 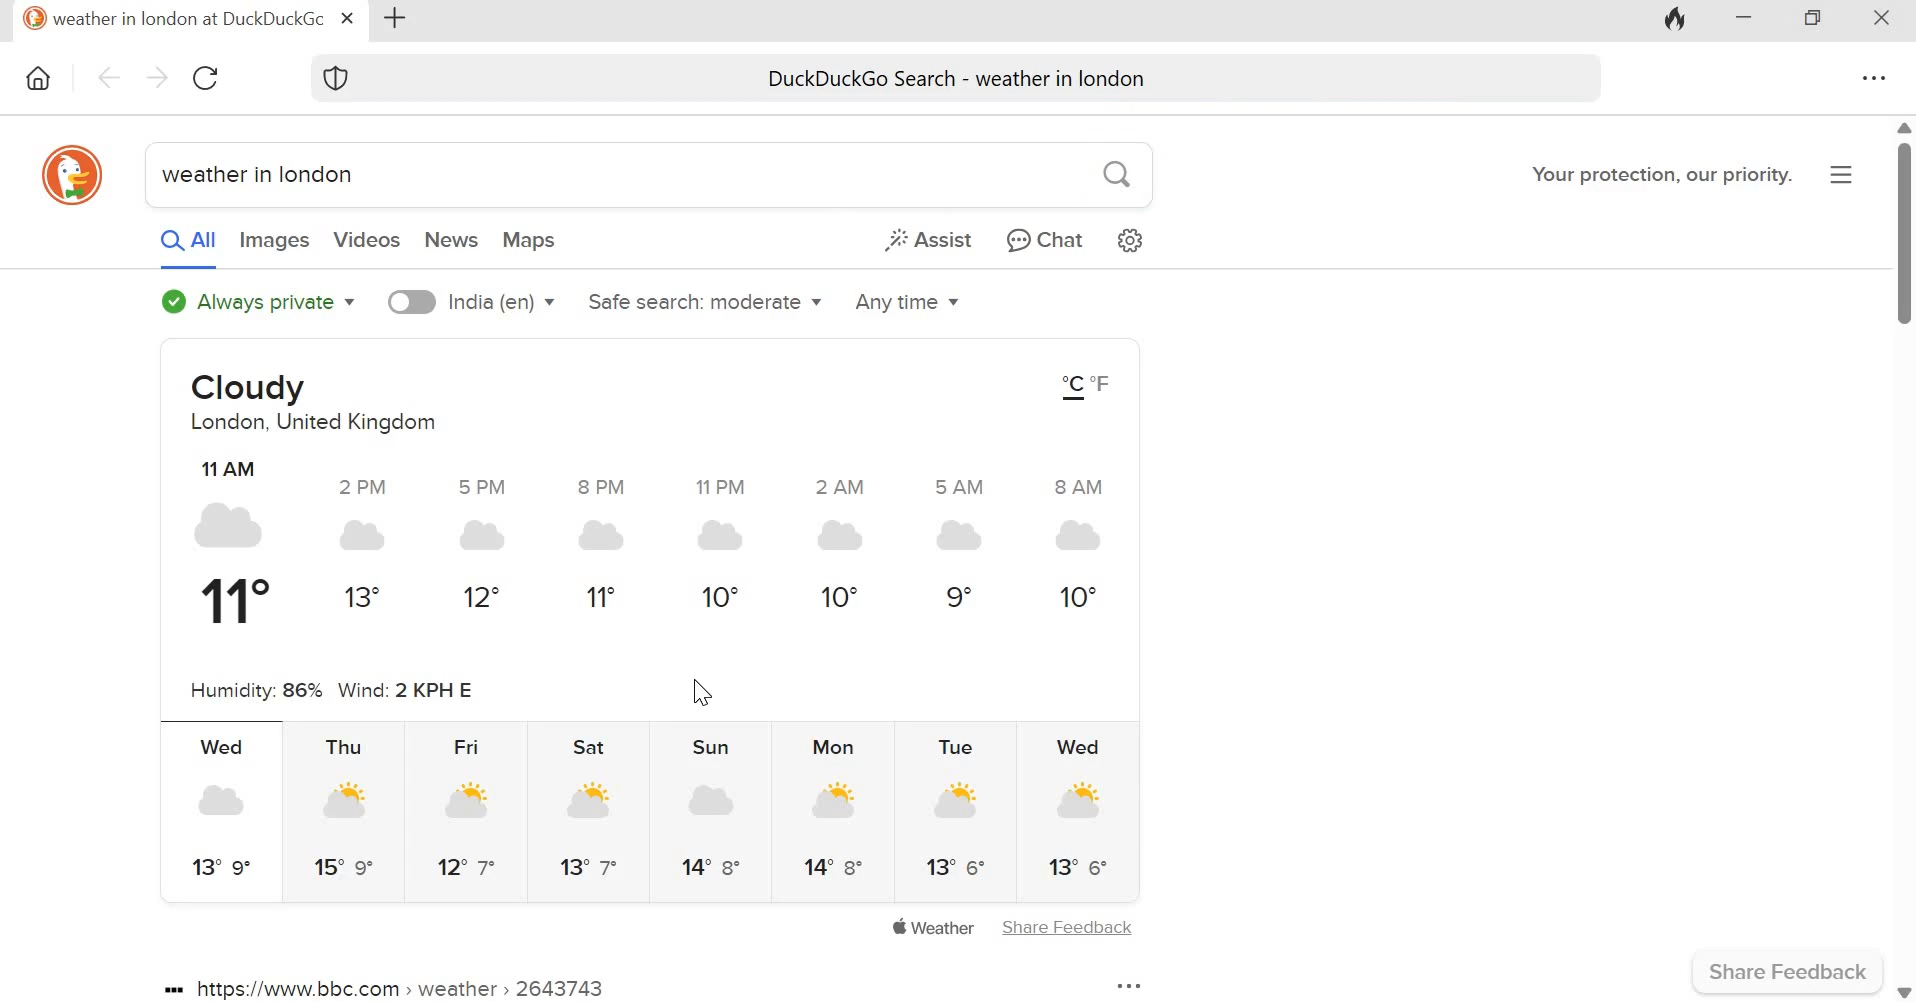 I want to click on Indicates partly sunny, so click(x=466, y=800).